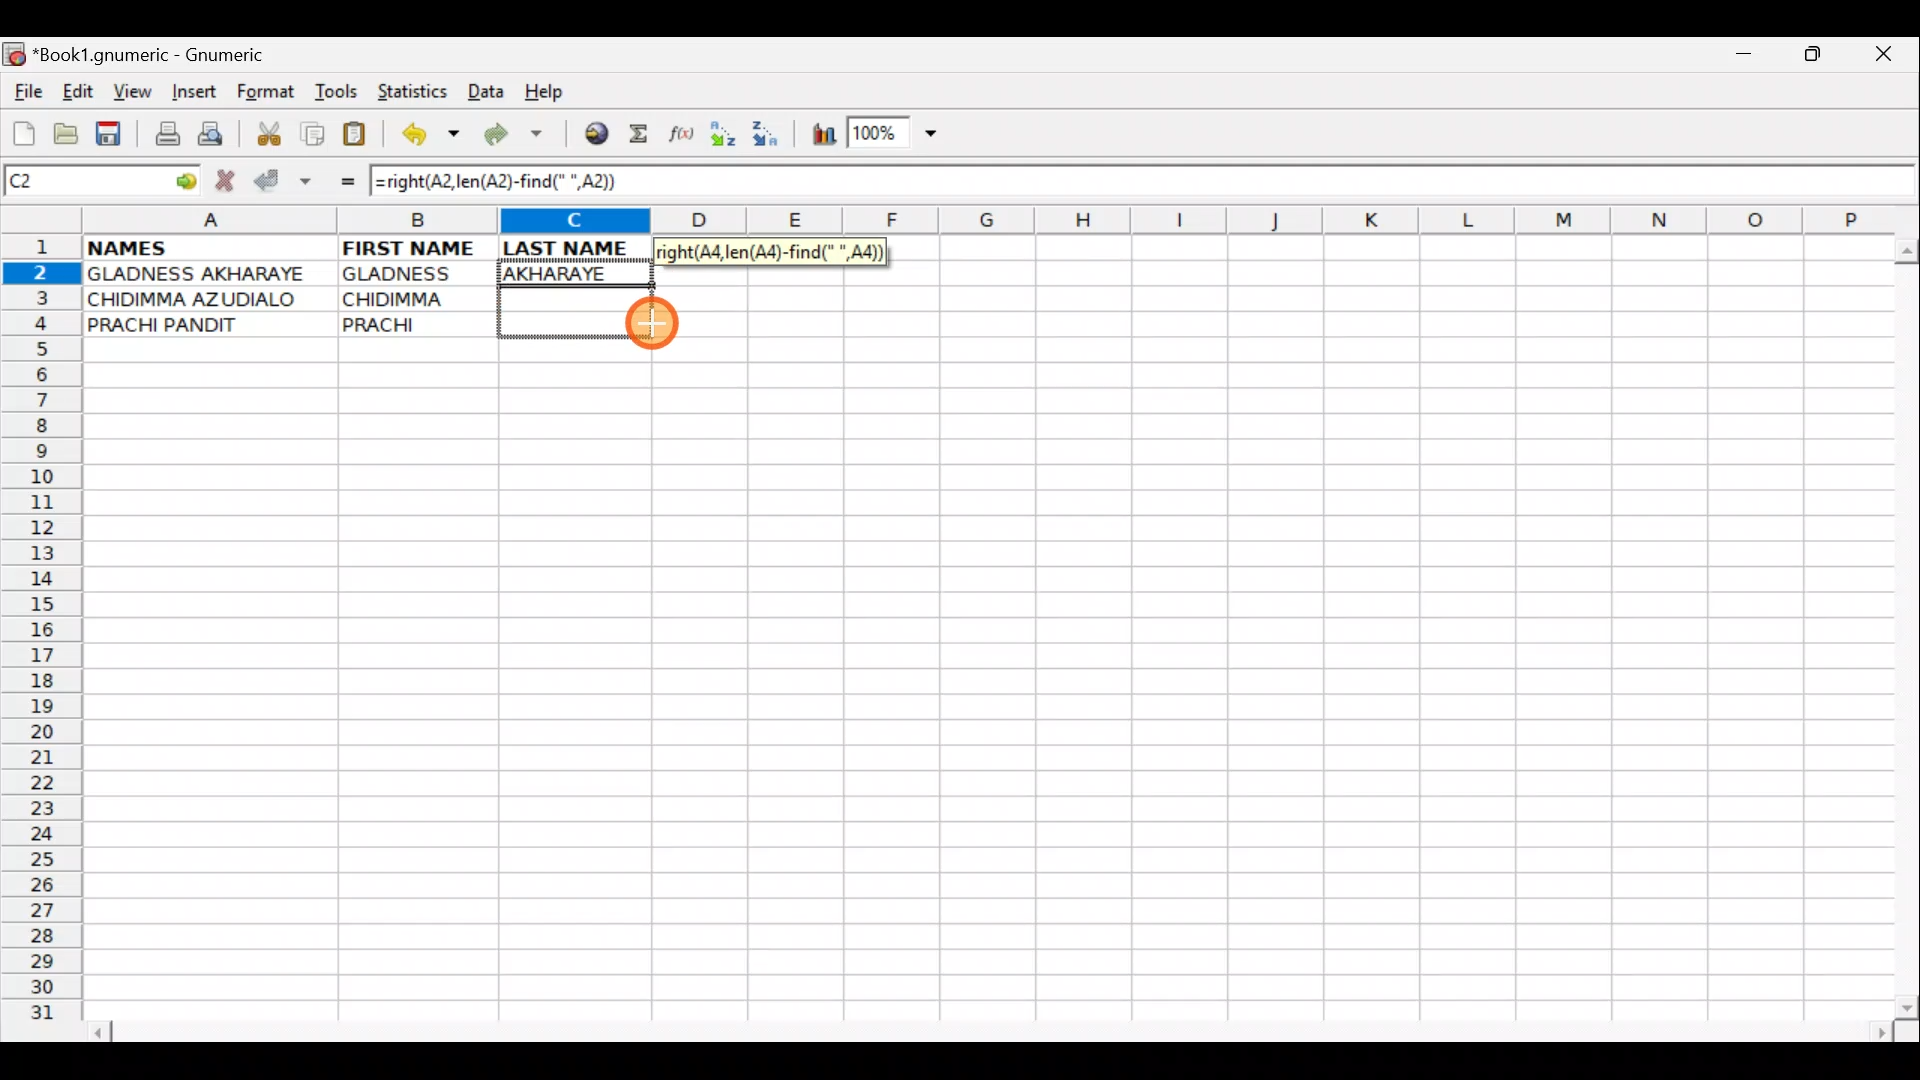 This screenshot has height=1080, width=1920. Describe the element at coordinates (283, 178) in the screenshot. I see `Accept change` at that location.